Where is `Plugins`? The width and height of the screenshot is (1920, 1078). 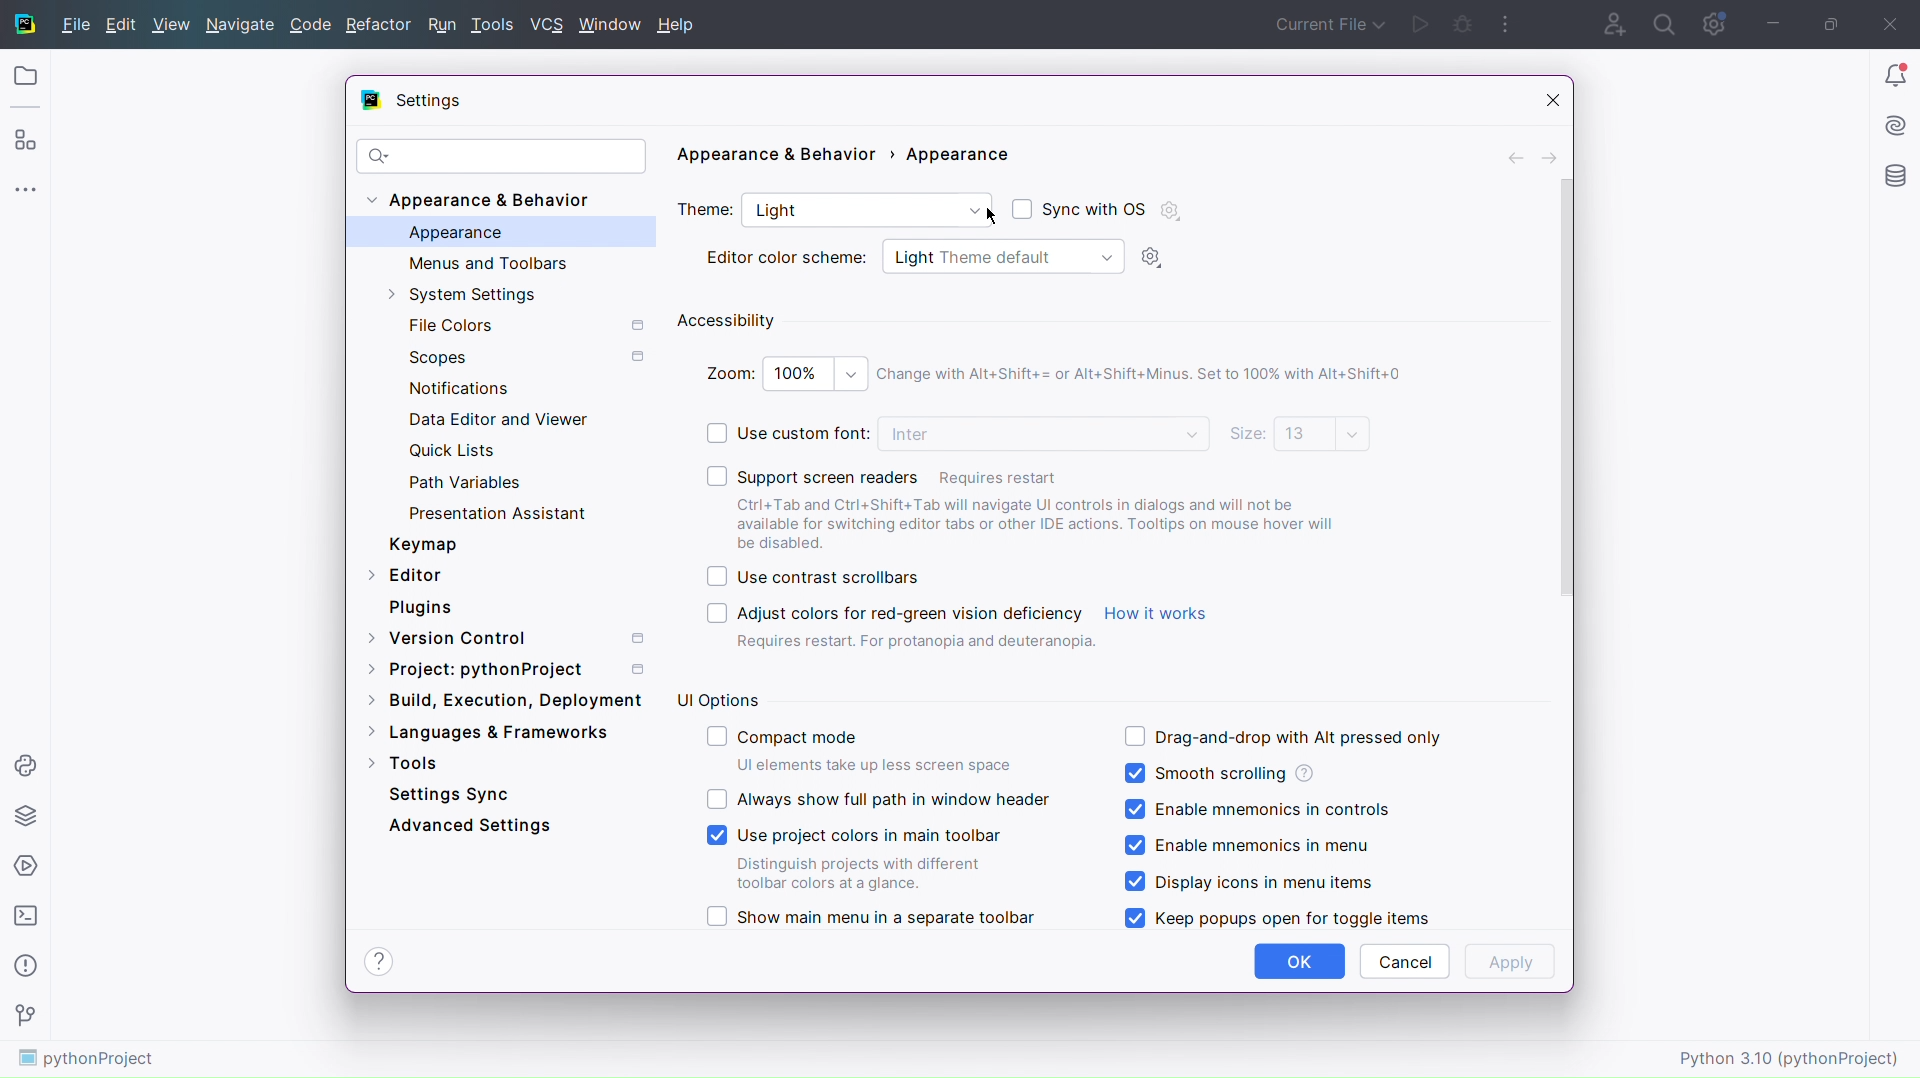
Plugins is located at coordinates (25, 139).